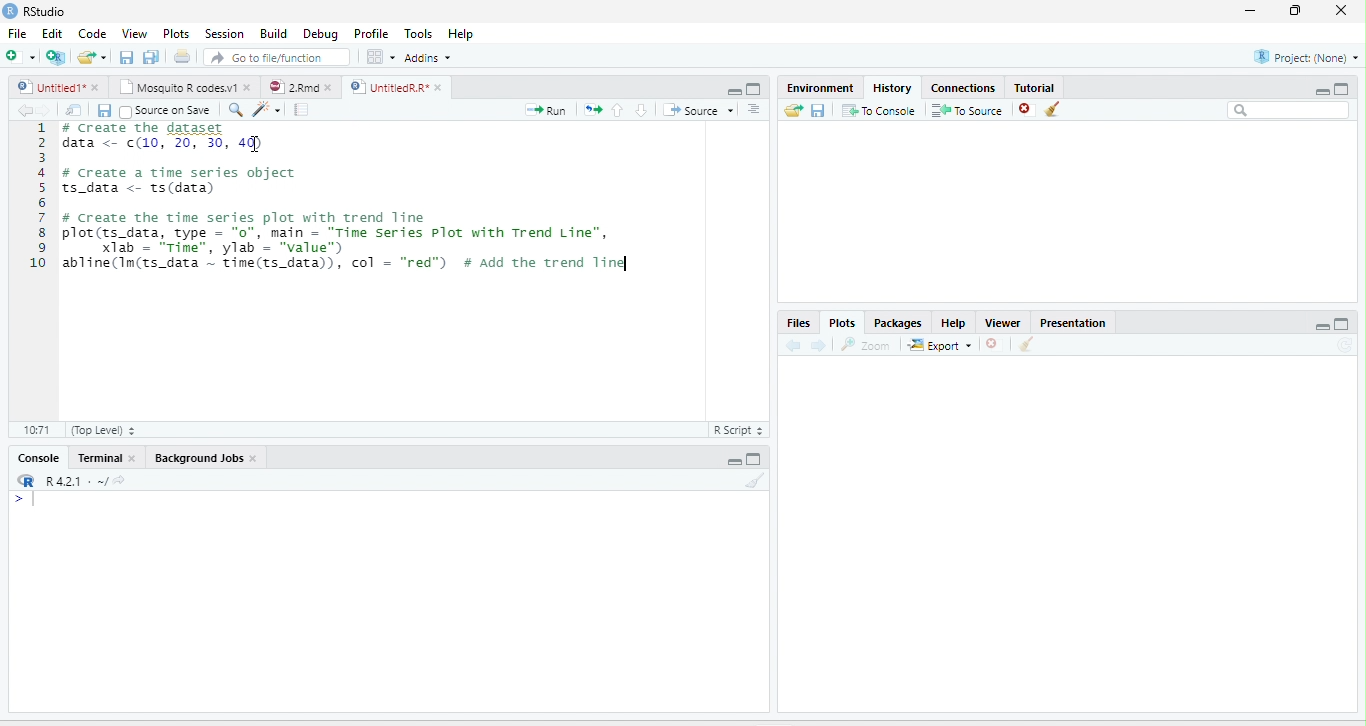 Image resolution: width=1366 pixels, height=726 pixels. I want to click on Remove the selected history entries, so click(1026, 109).